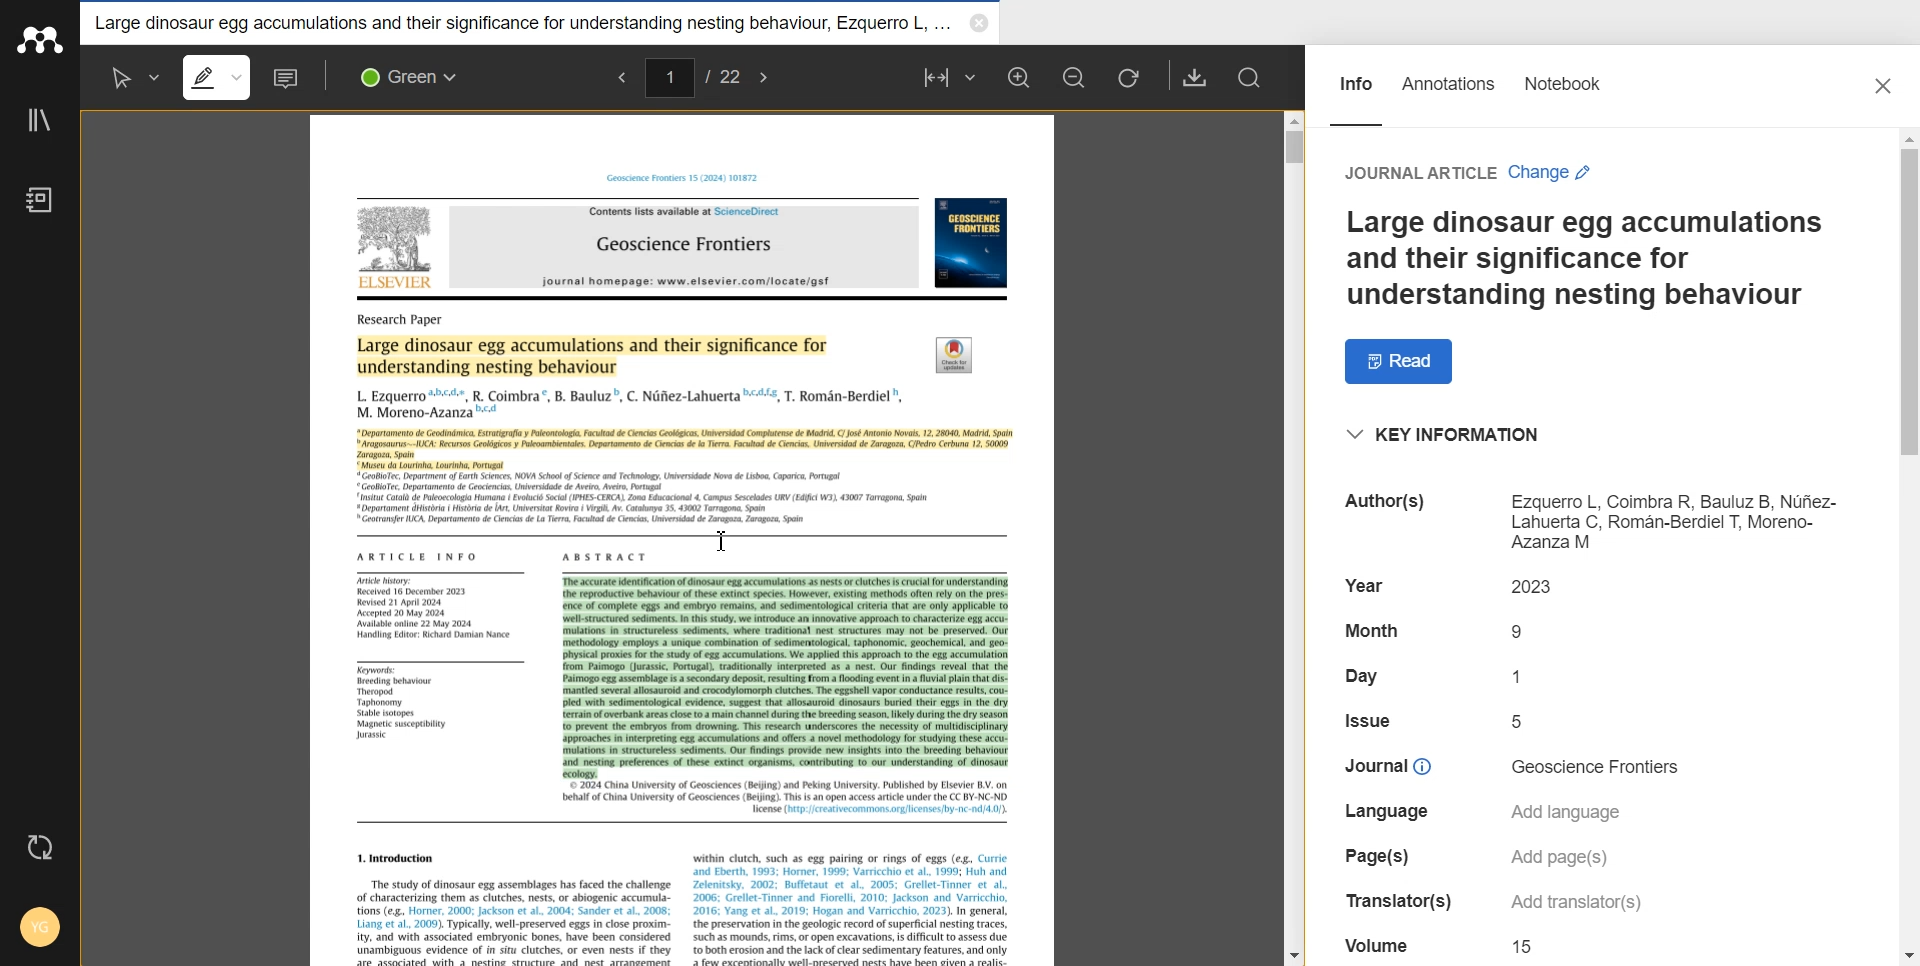  I want to click on text, so click(1419, 174).